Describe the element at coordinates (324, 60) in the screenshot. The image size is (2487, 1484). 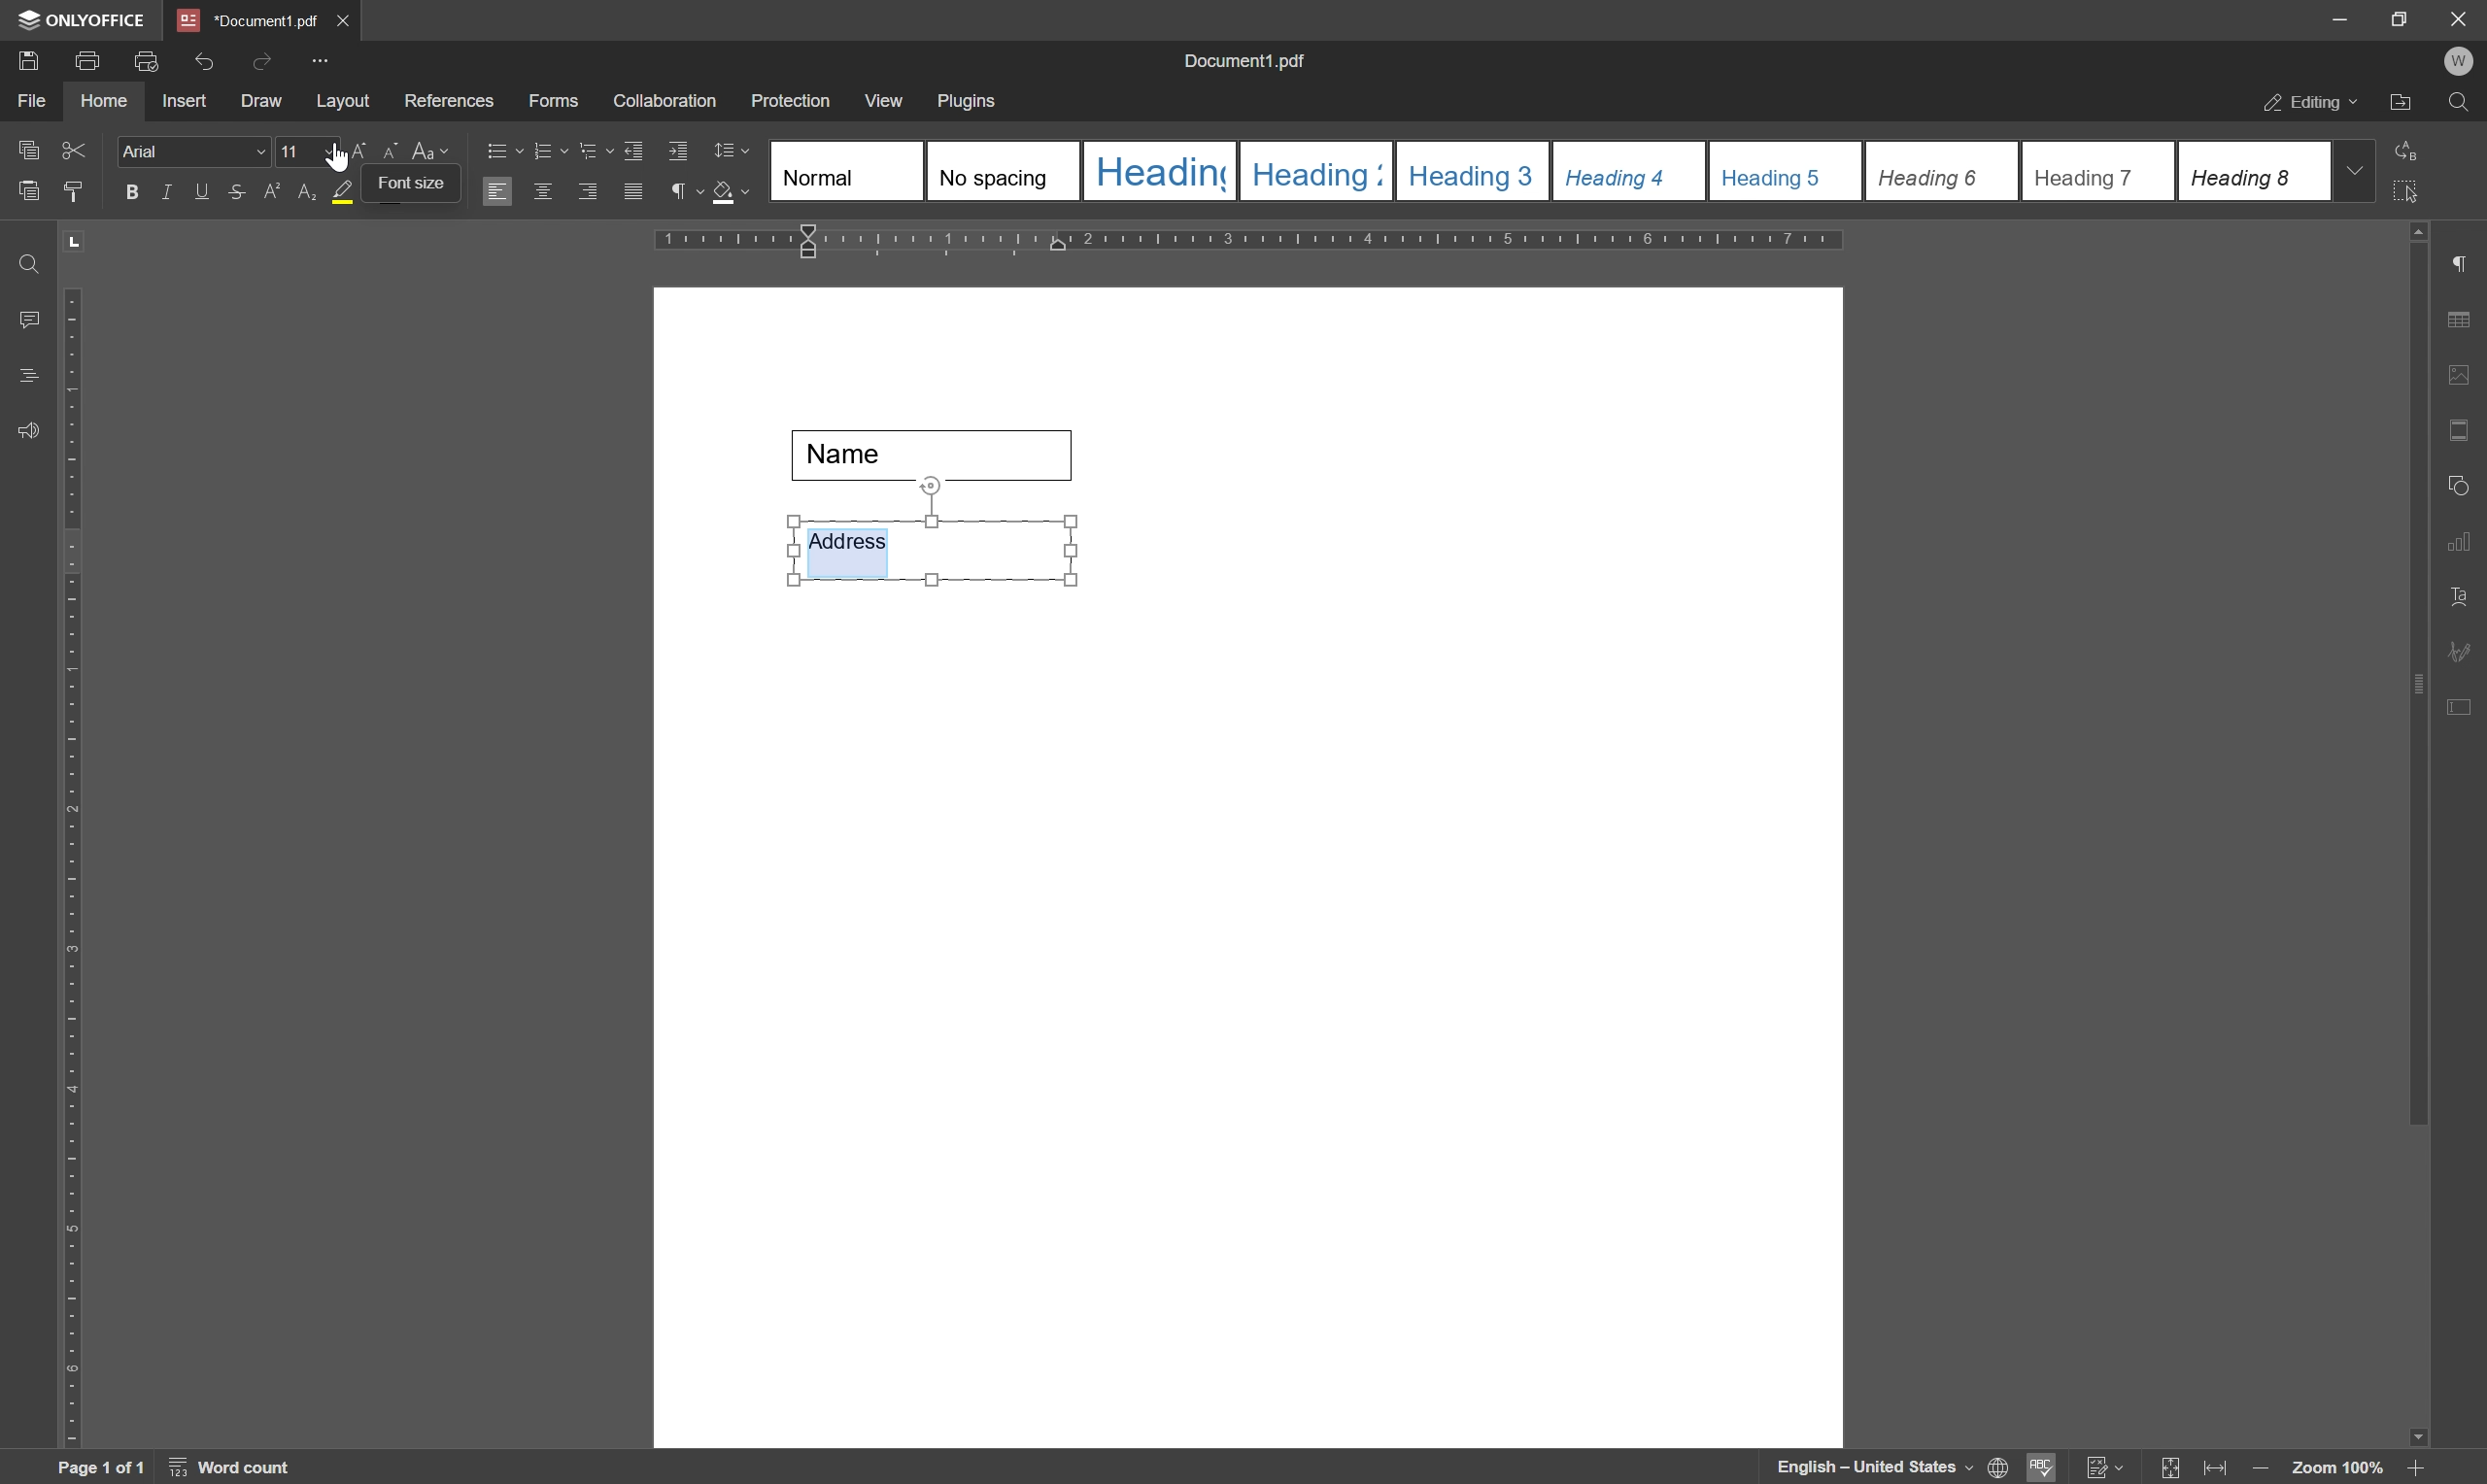
I see `customize quick access toolbar` at that location.